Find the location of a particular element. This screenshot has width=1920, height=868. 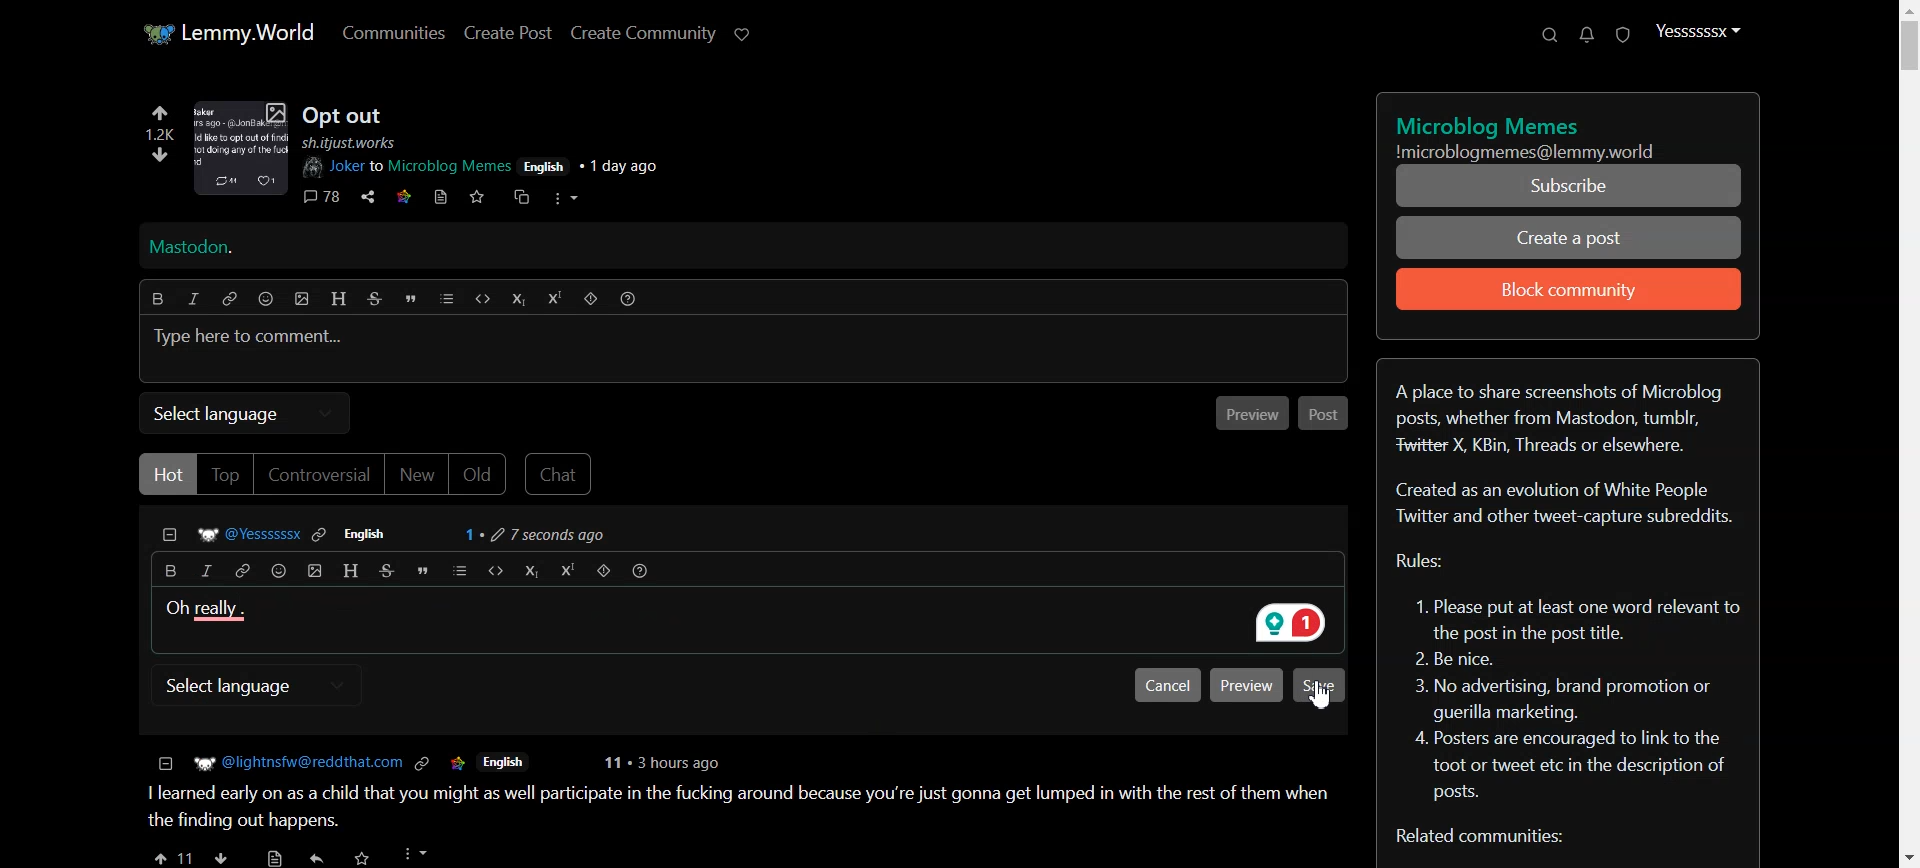

Mastodon Hyperlink  is located at coordinates (758, 245).